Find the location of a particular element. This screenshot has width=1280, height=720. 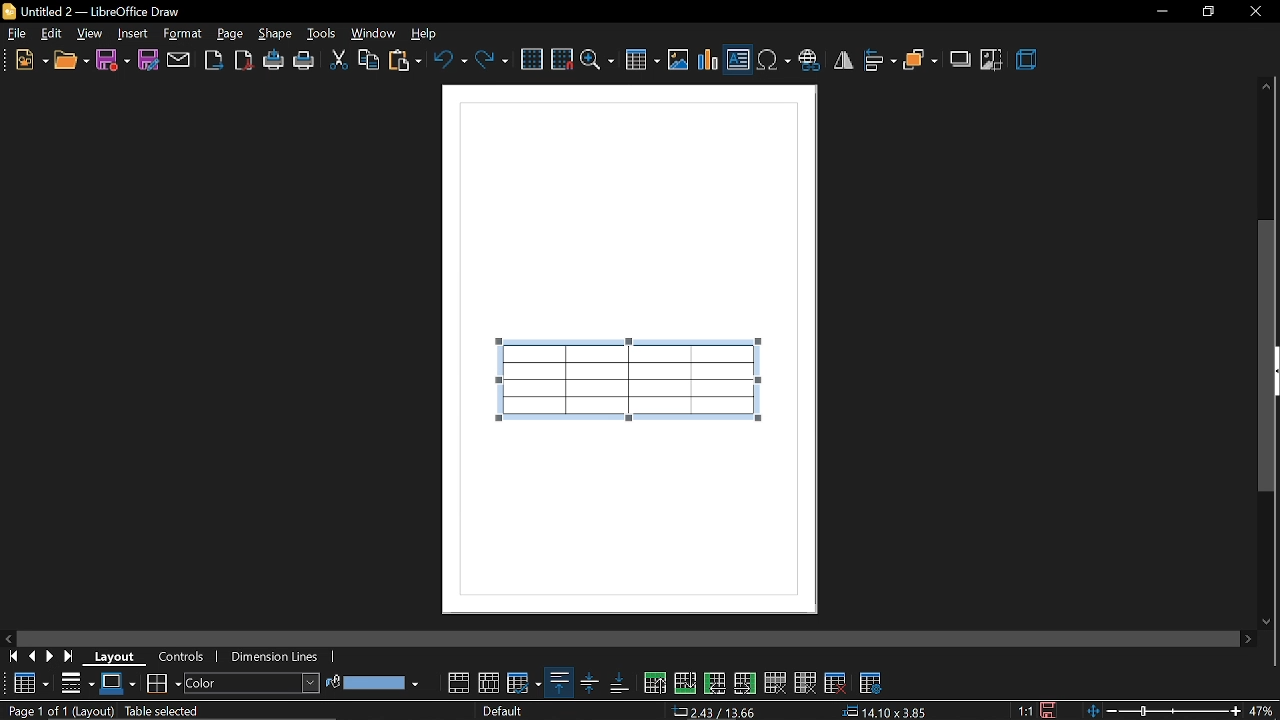

paste is located at coordinates (406, 60).